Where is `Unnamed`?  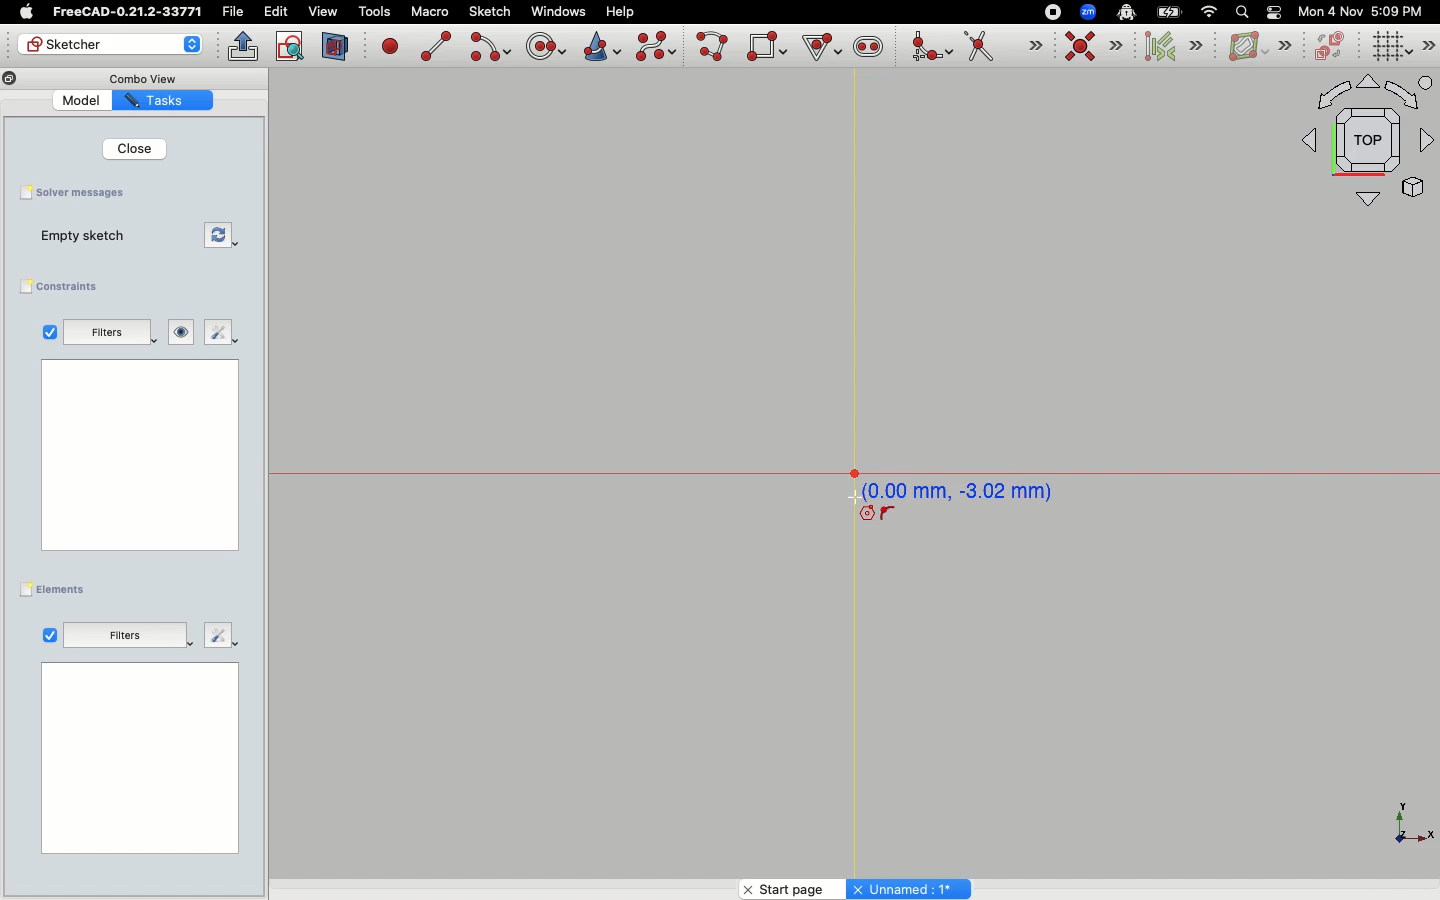
Unnamed is located at coordinates (911, 888).